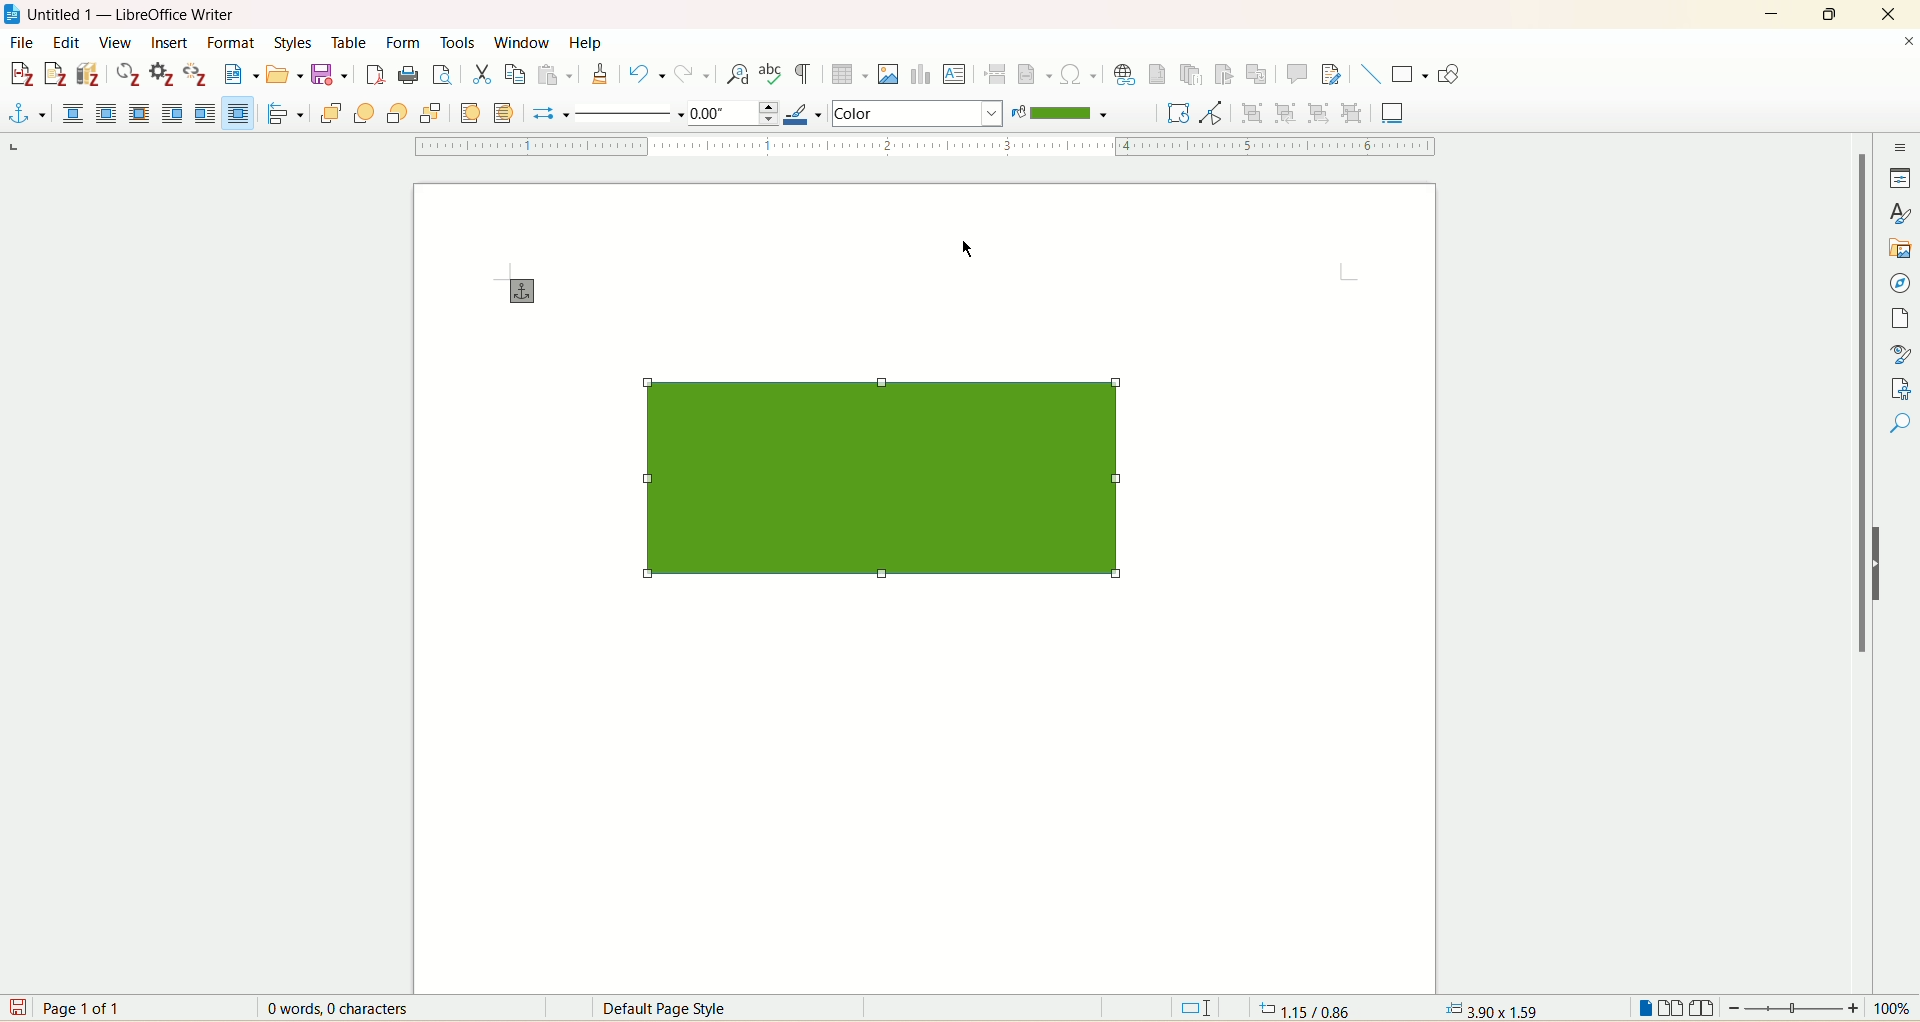 This screenshot has width=1920, height=1022. Describe the element at coordinates (459, 42) in the screenshot. I see `tools` at that location.